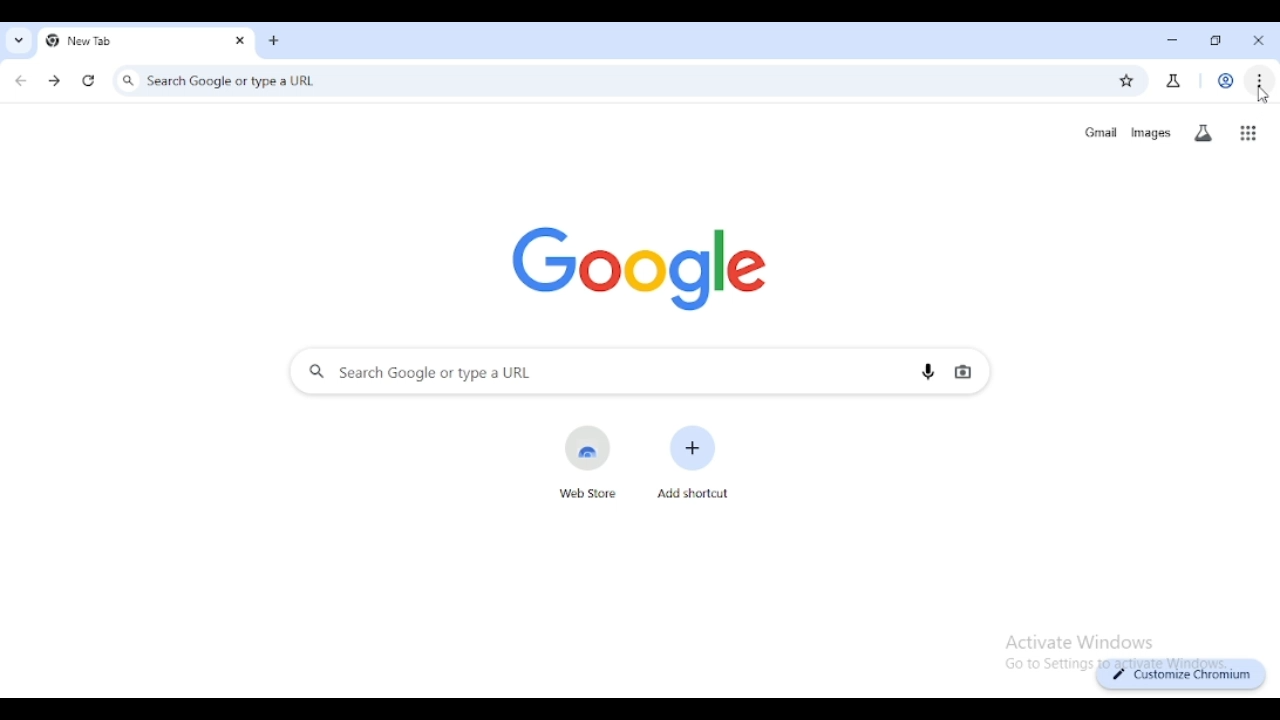 This screenshot has width=1280, height=720. I want to click on customize chromium, so click(1181, 674).